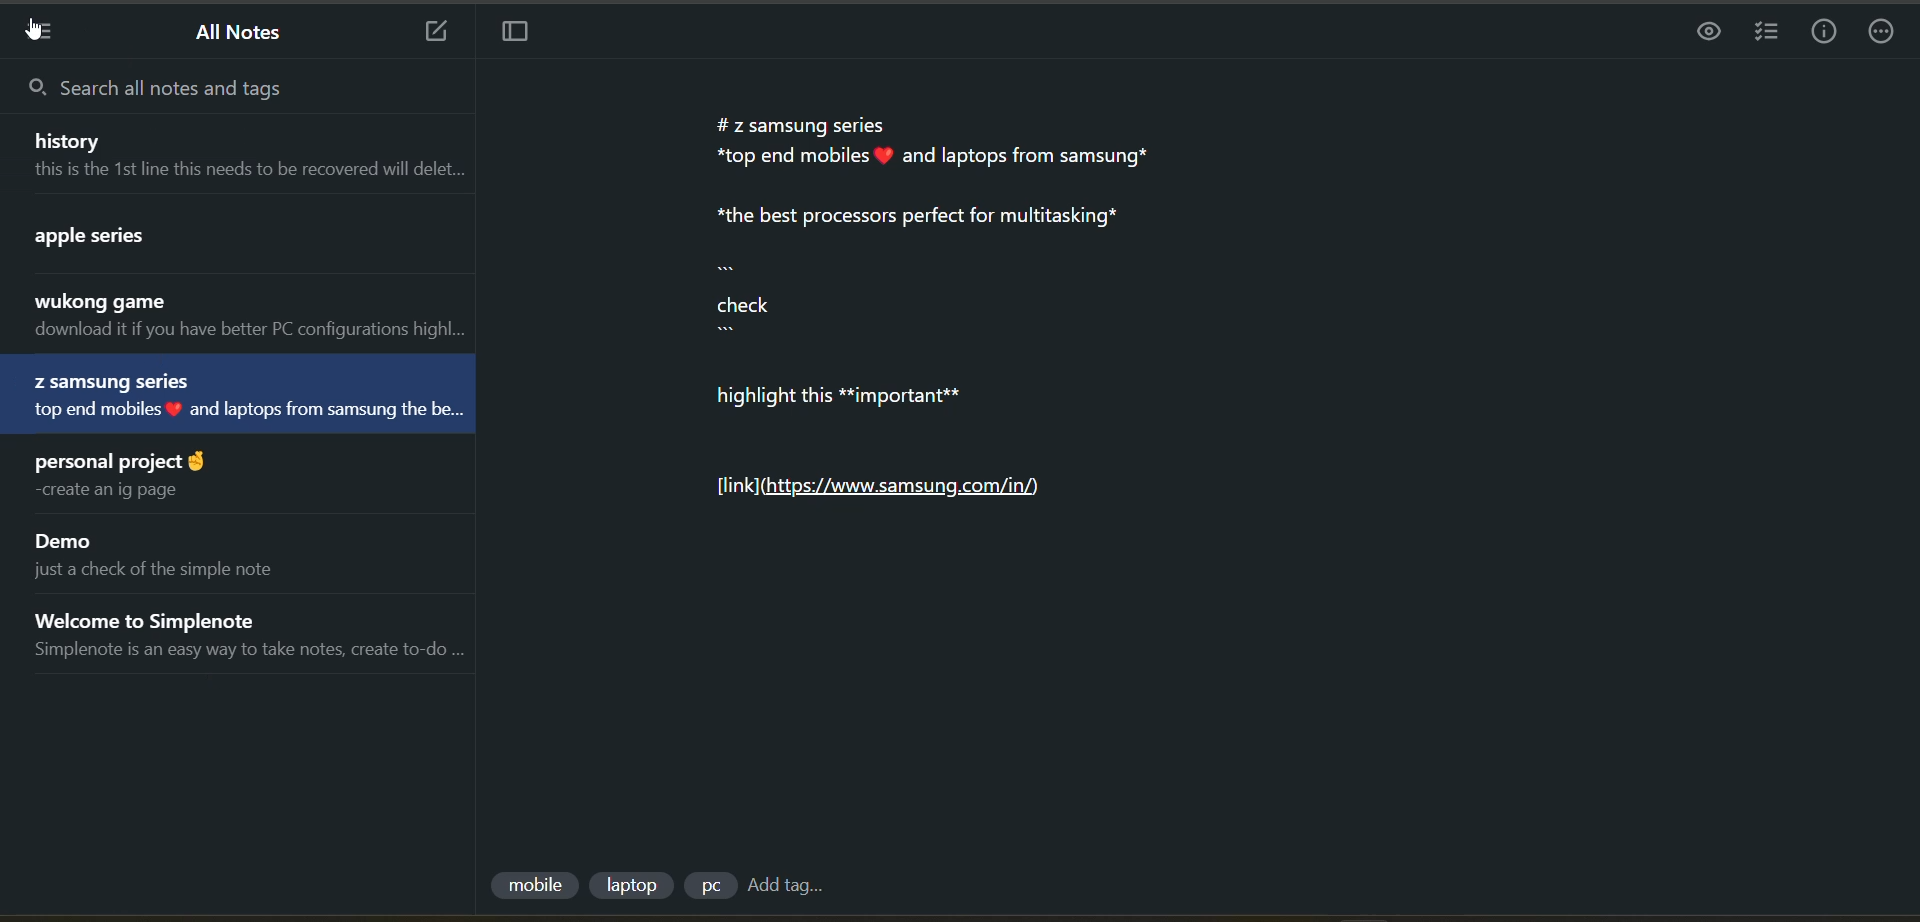 This screenshot has width=1920, height=922. I want to click on add tag, so click(792, 886).